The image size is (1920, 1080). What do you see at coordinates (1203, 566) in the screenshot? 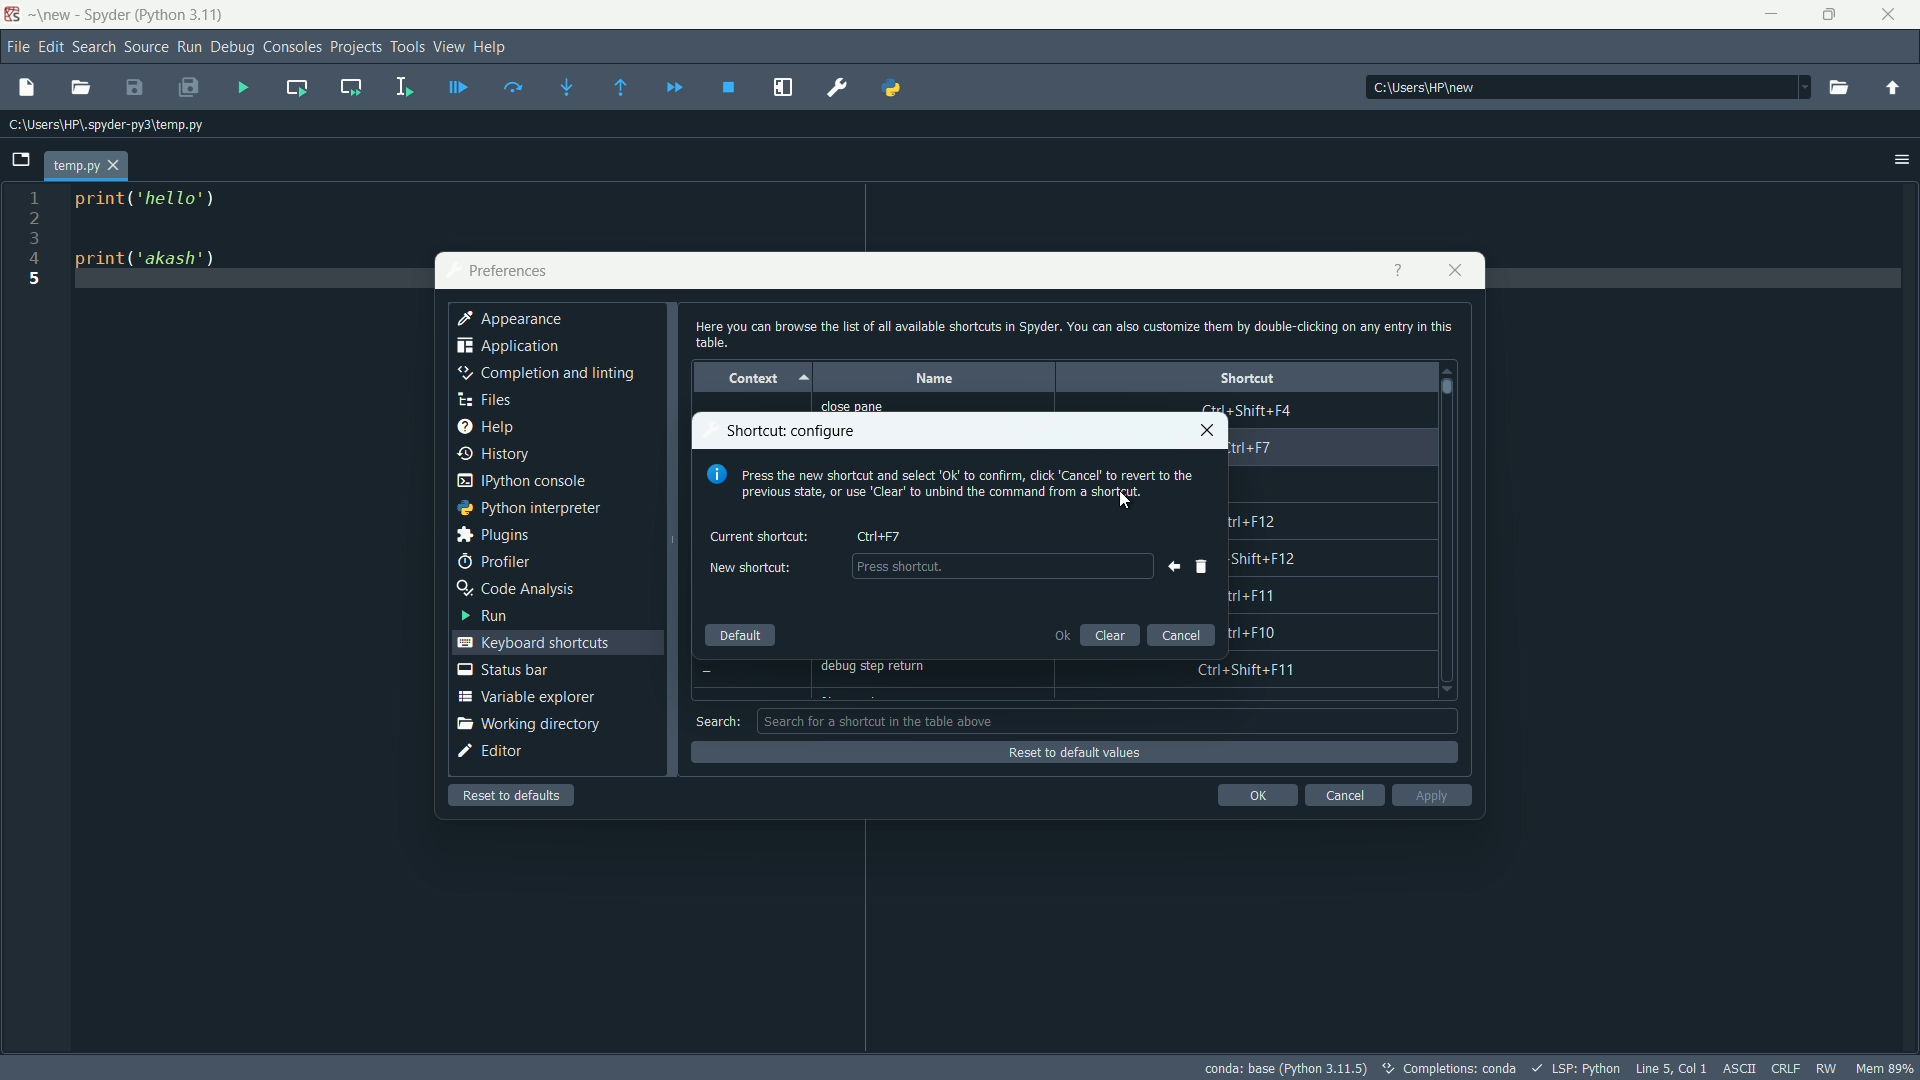
I see `clear all entered key sequences` at bounding box center [1203, 566].